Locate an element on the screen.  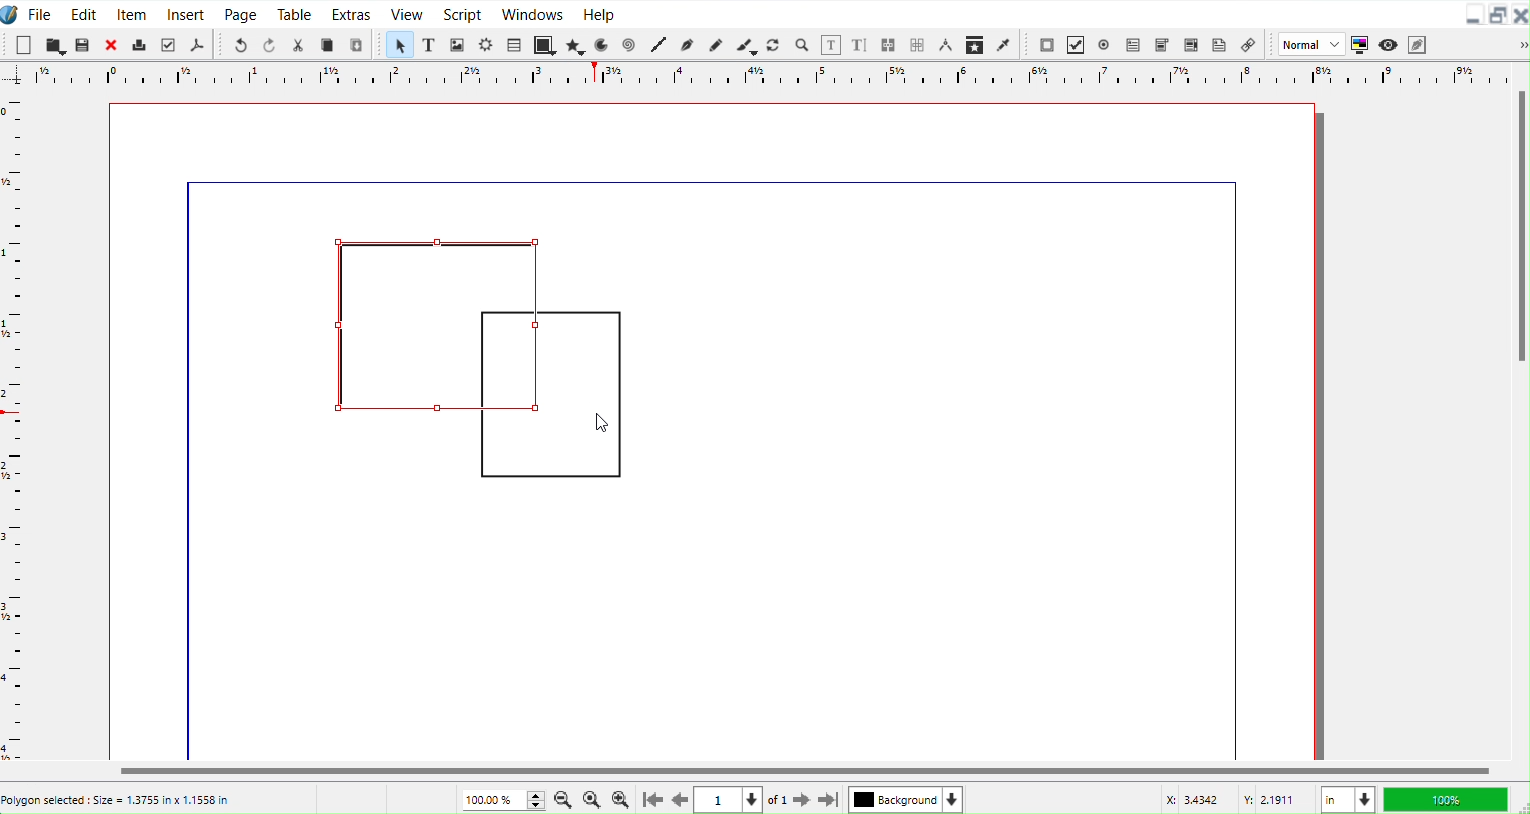
Cut is located at coordinates (298, 43).